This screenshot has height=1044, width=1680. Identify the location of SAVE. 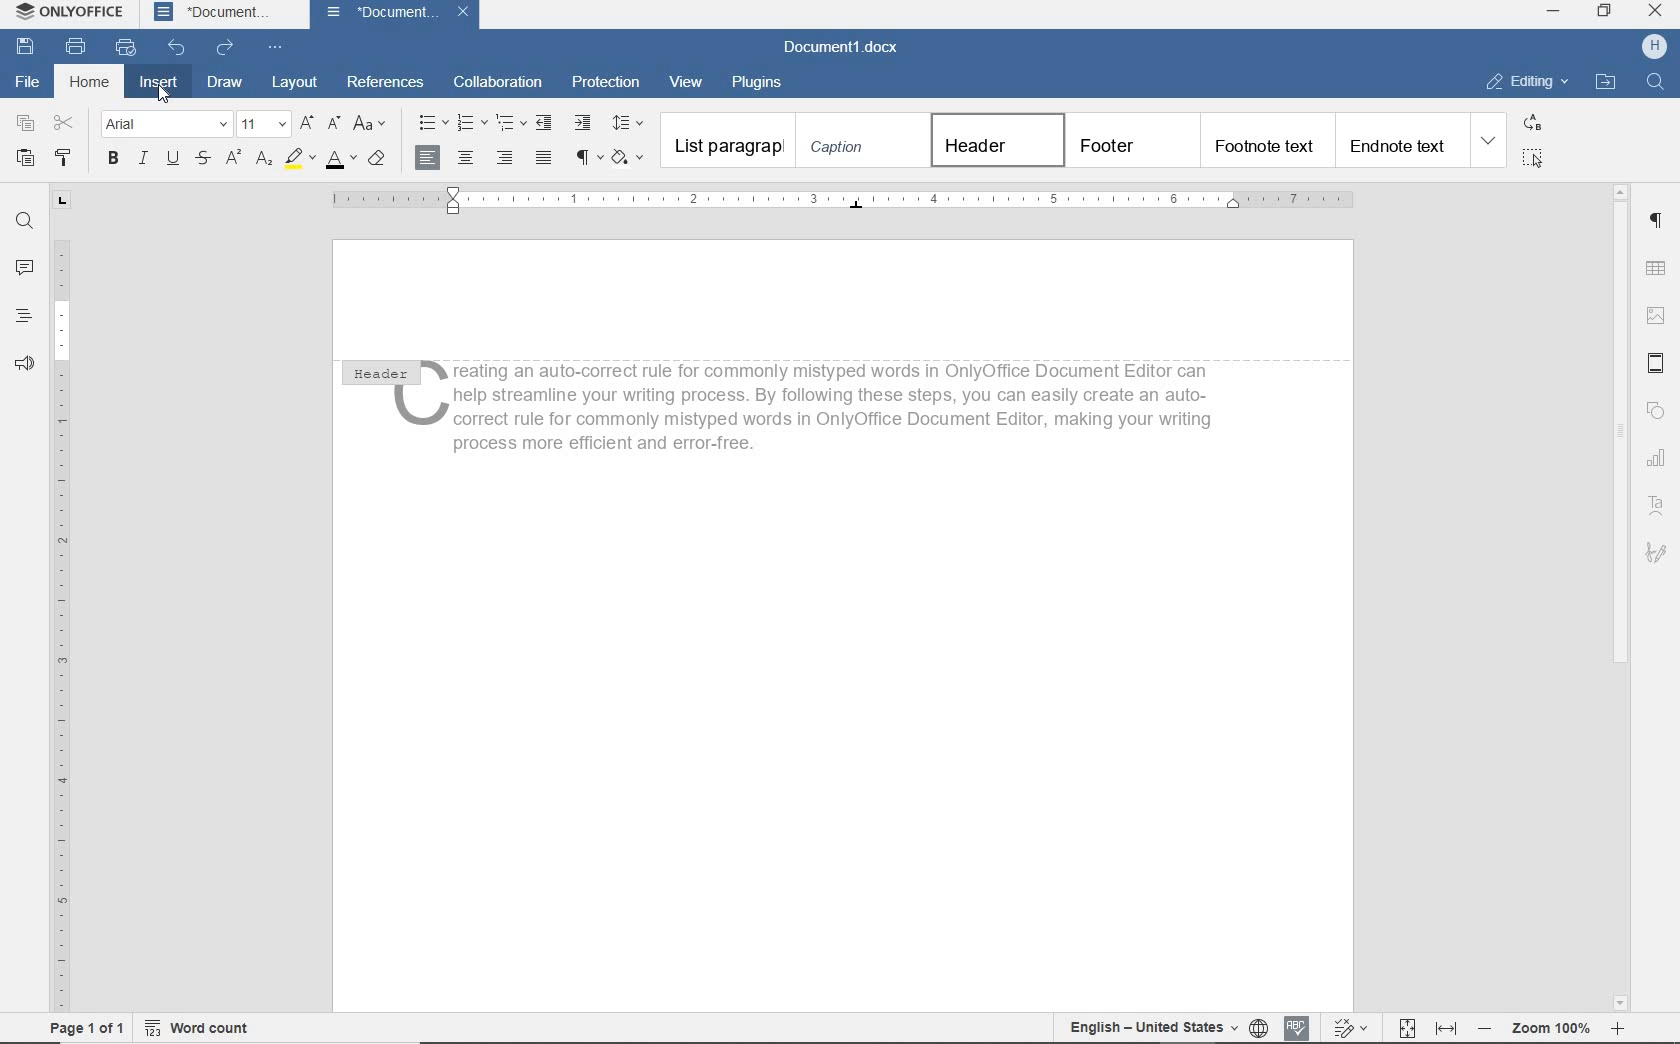
(28, 46).